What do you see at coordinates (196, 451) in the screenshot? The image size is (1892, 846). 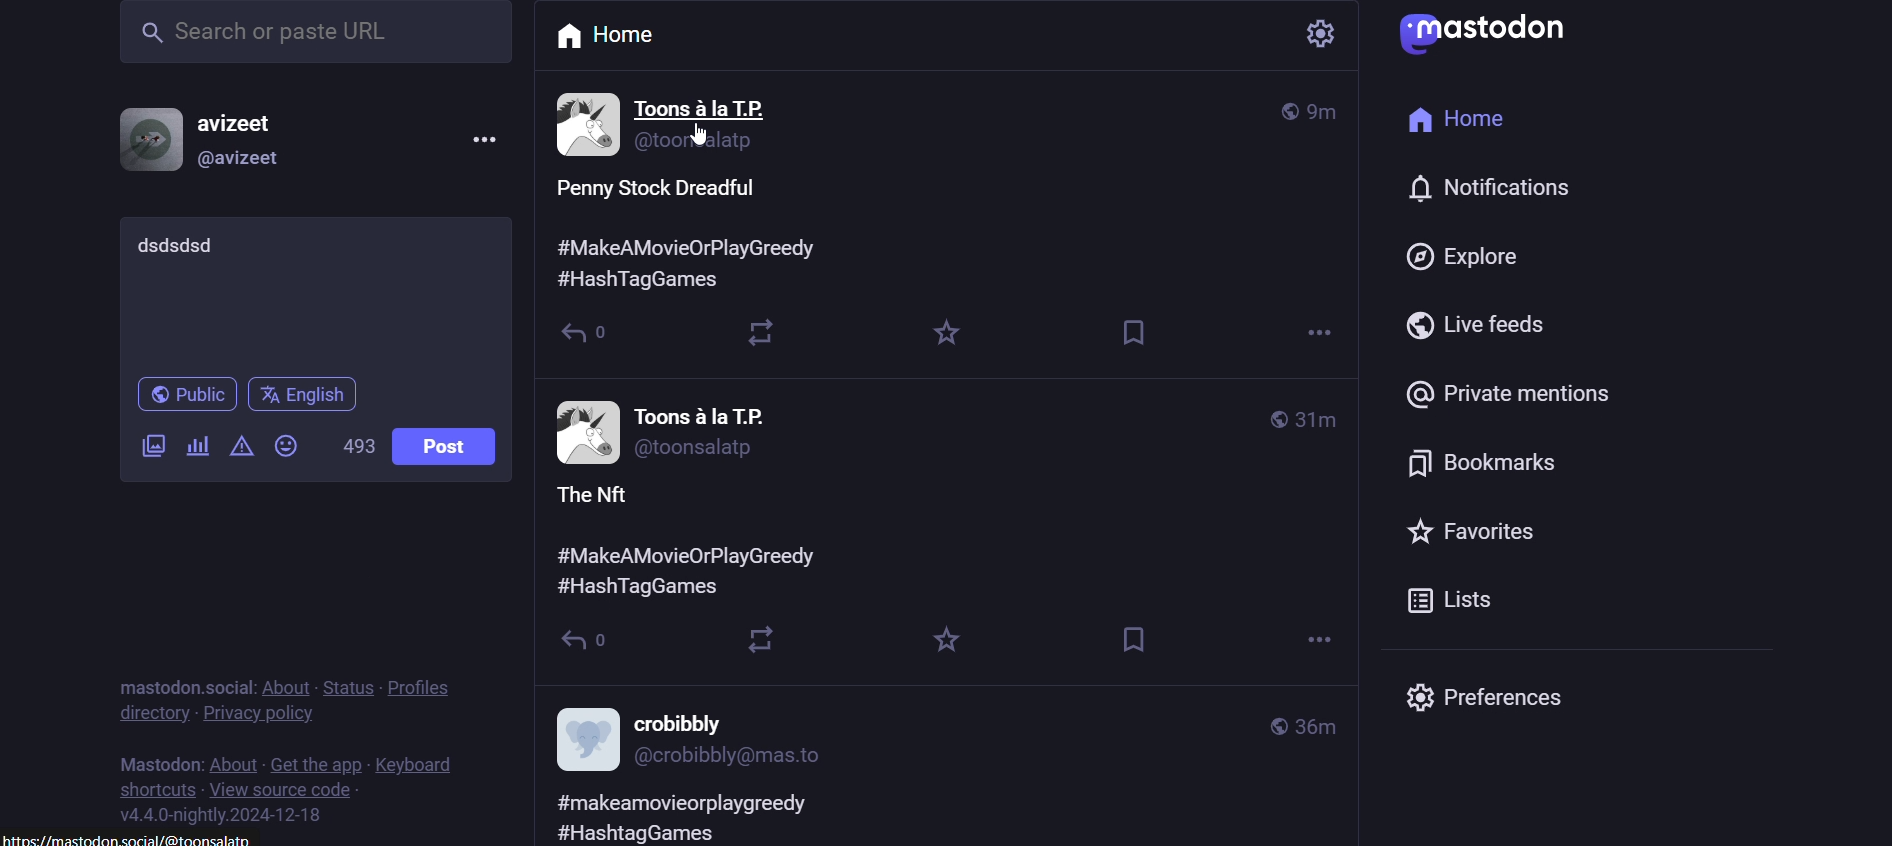 I see `add a poll` at bounding box center [196, 451].